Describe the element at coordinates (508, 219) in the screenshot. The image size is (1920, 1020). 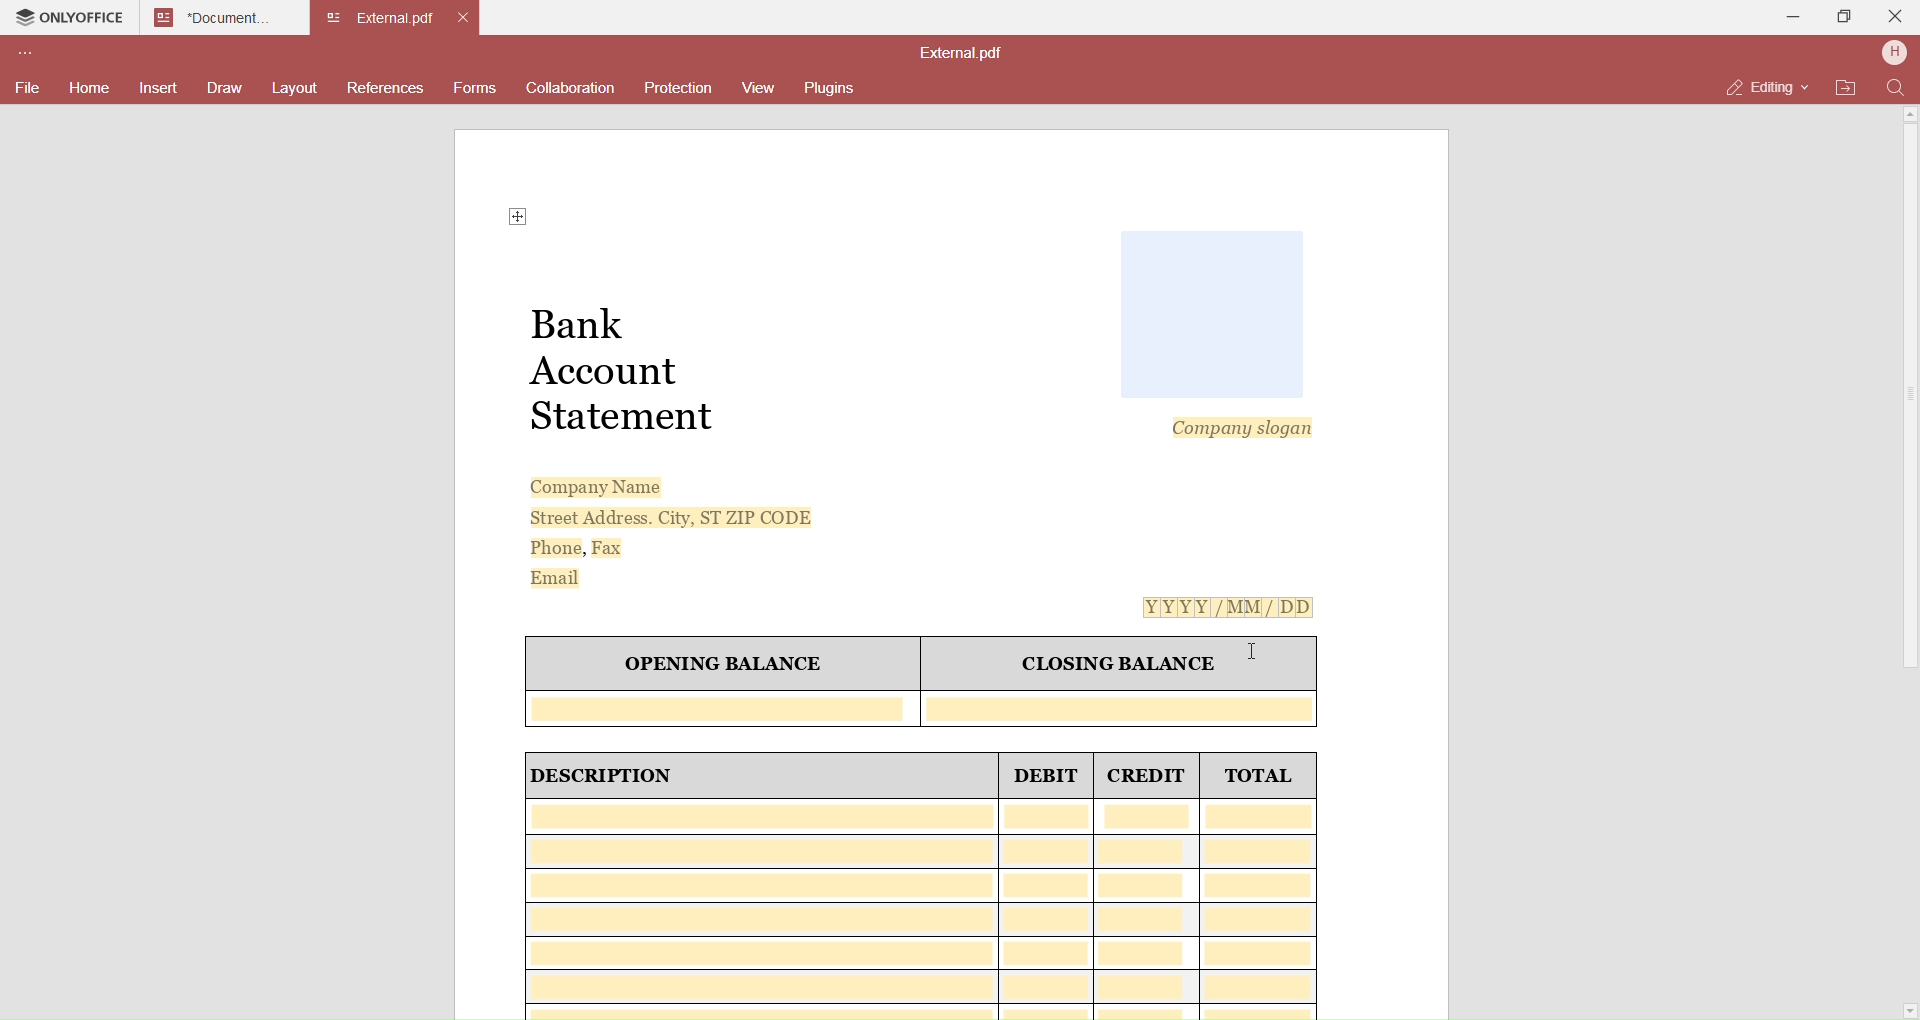
I see `viewmore` at that location.